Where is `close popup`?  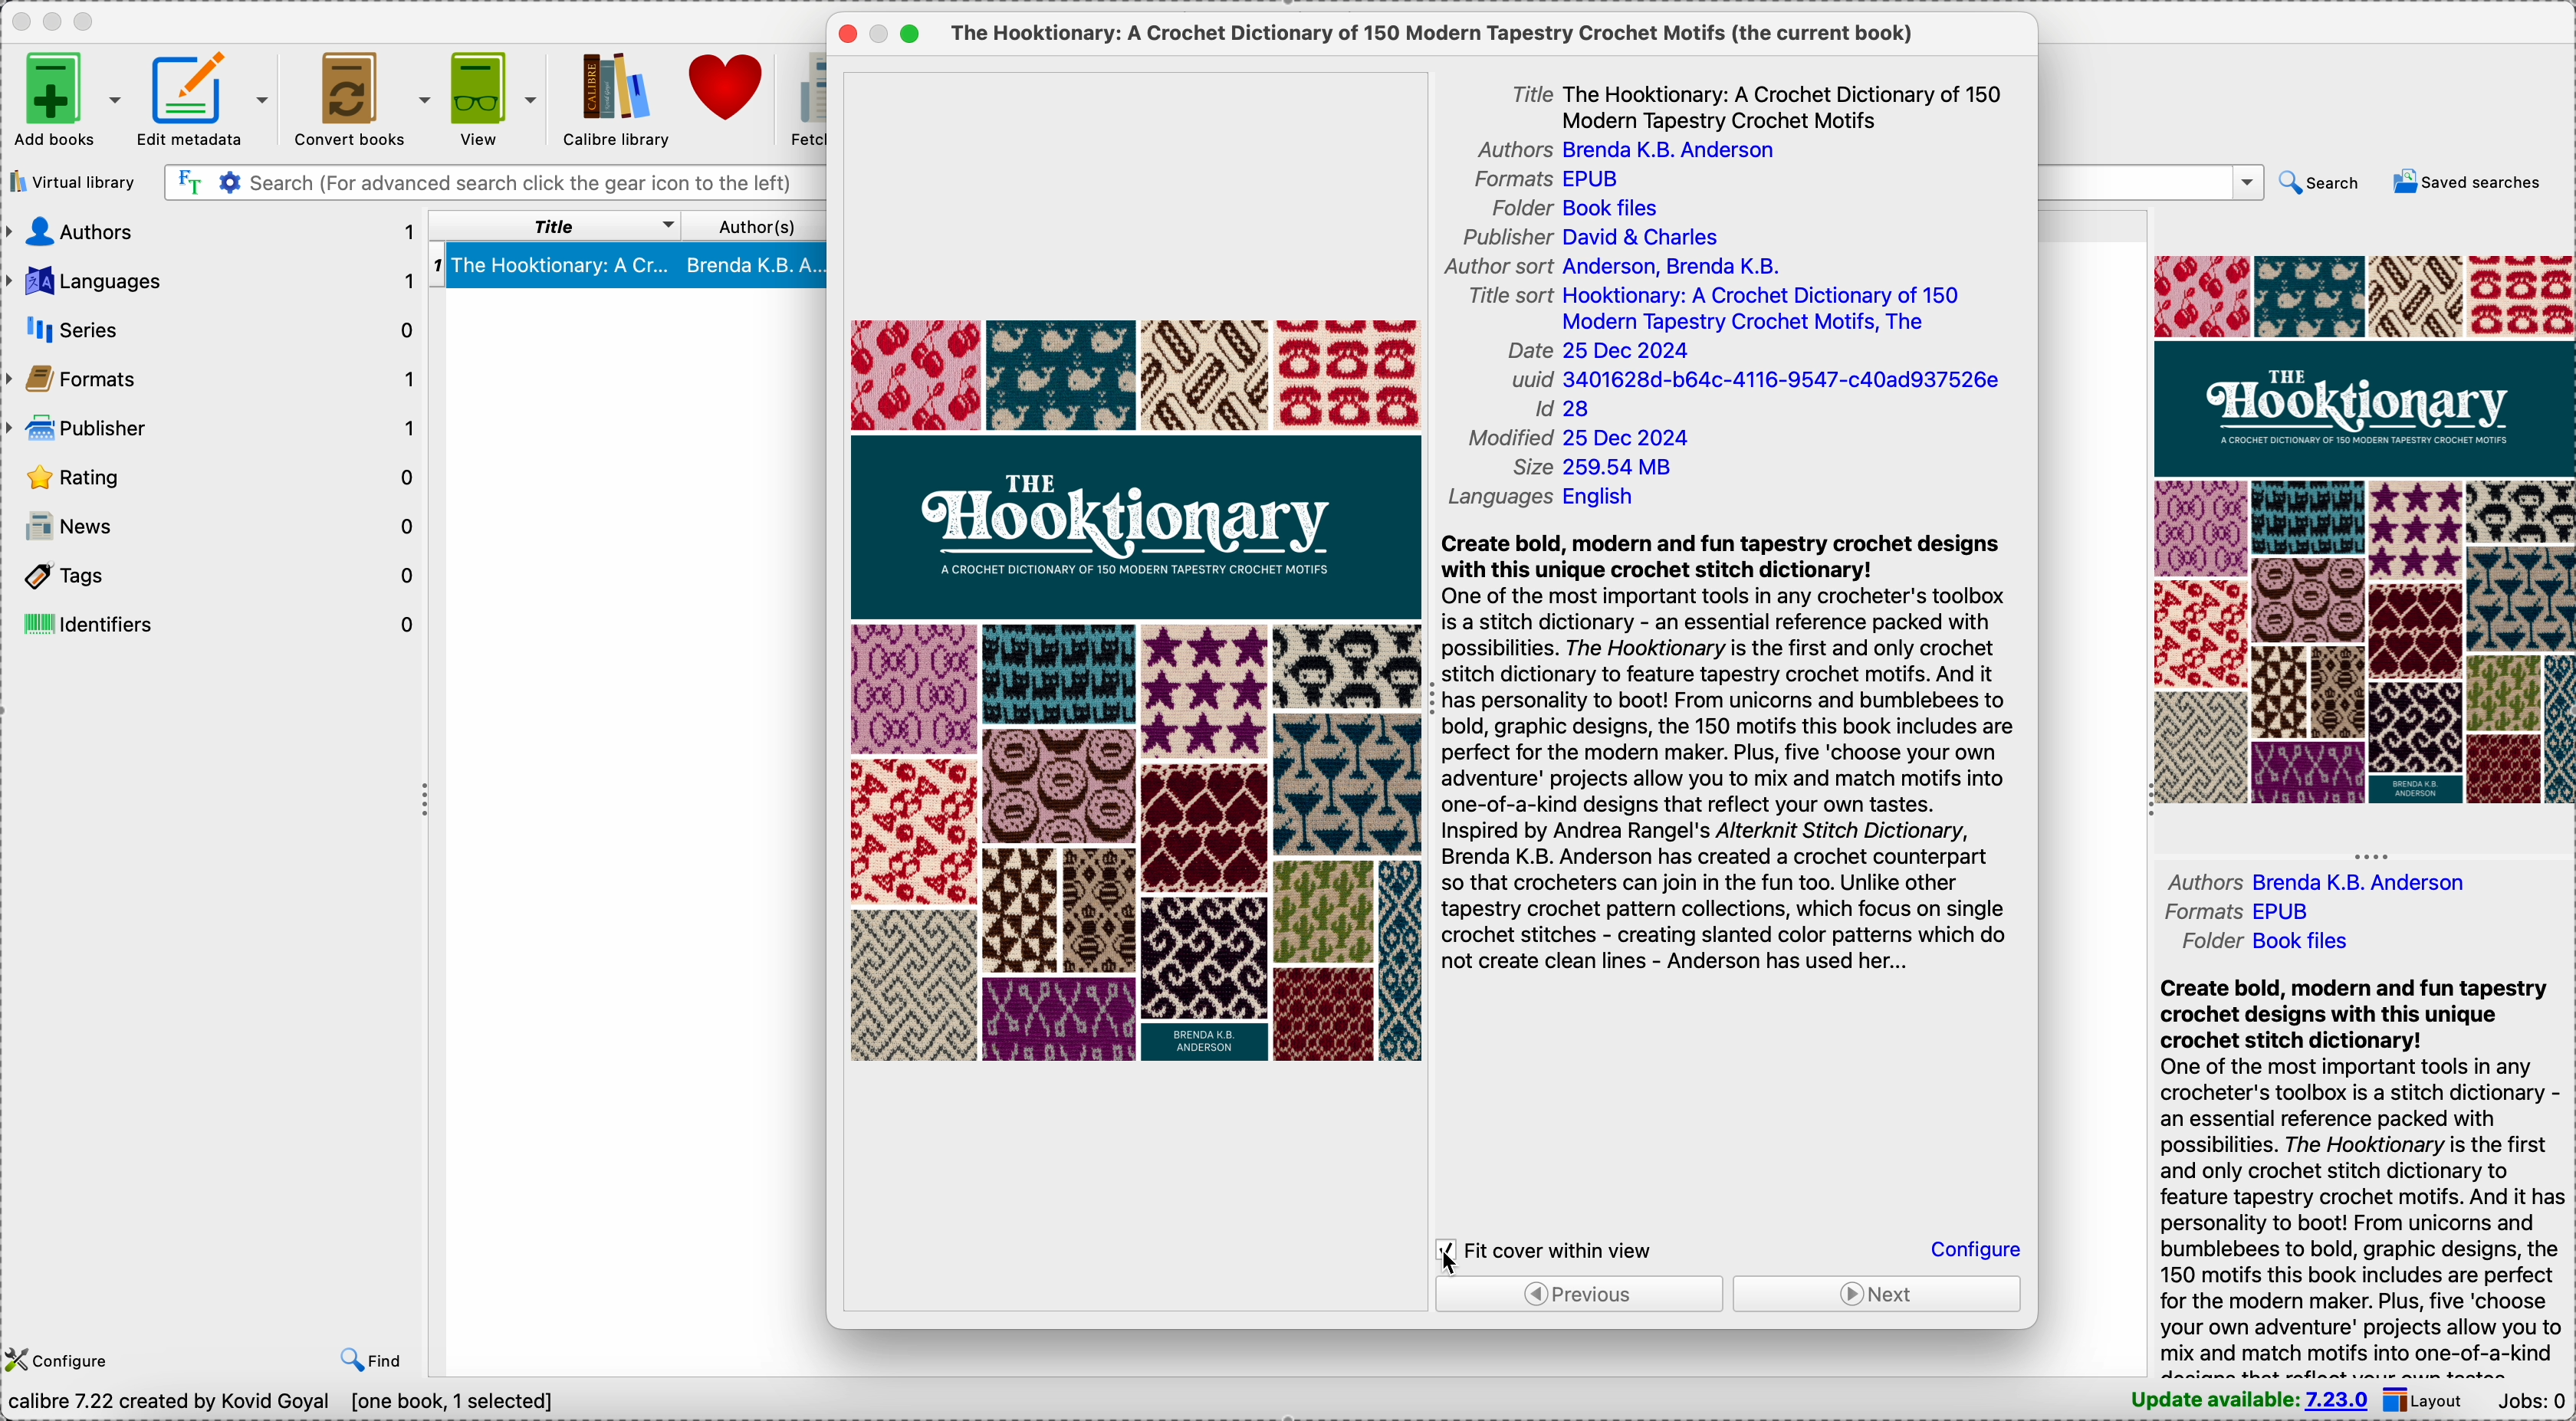 close popup is located at coordinates (845, 35).